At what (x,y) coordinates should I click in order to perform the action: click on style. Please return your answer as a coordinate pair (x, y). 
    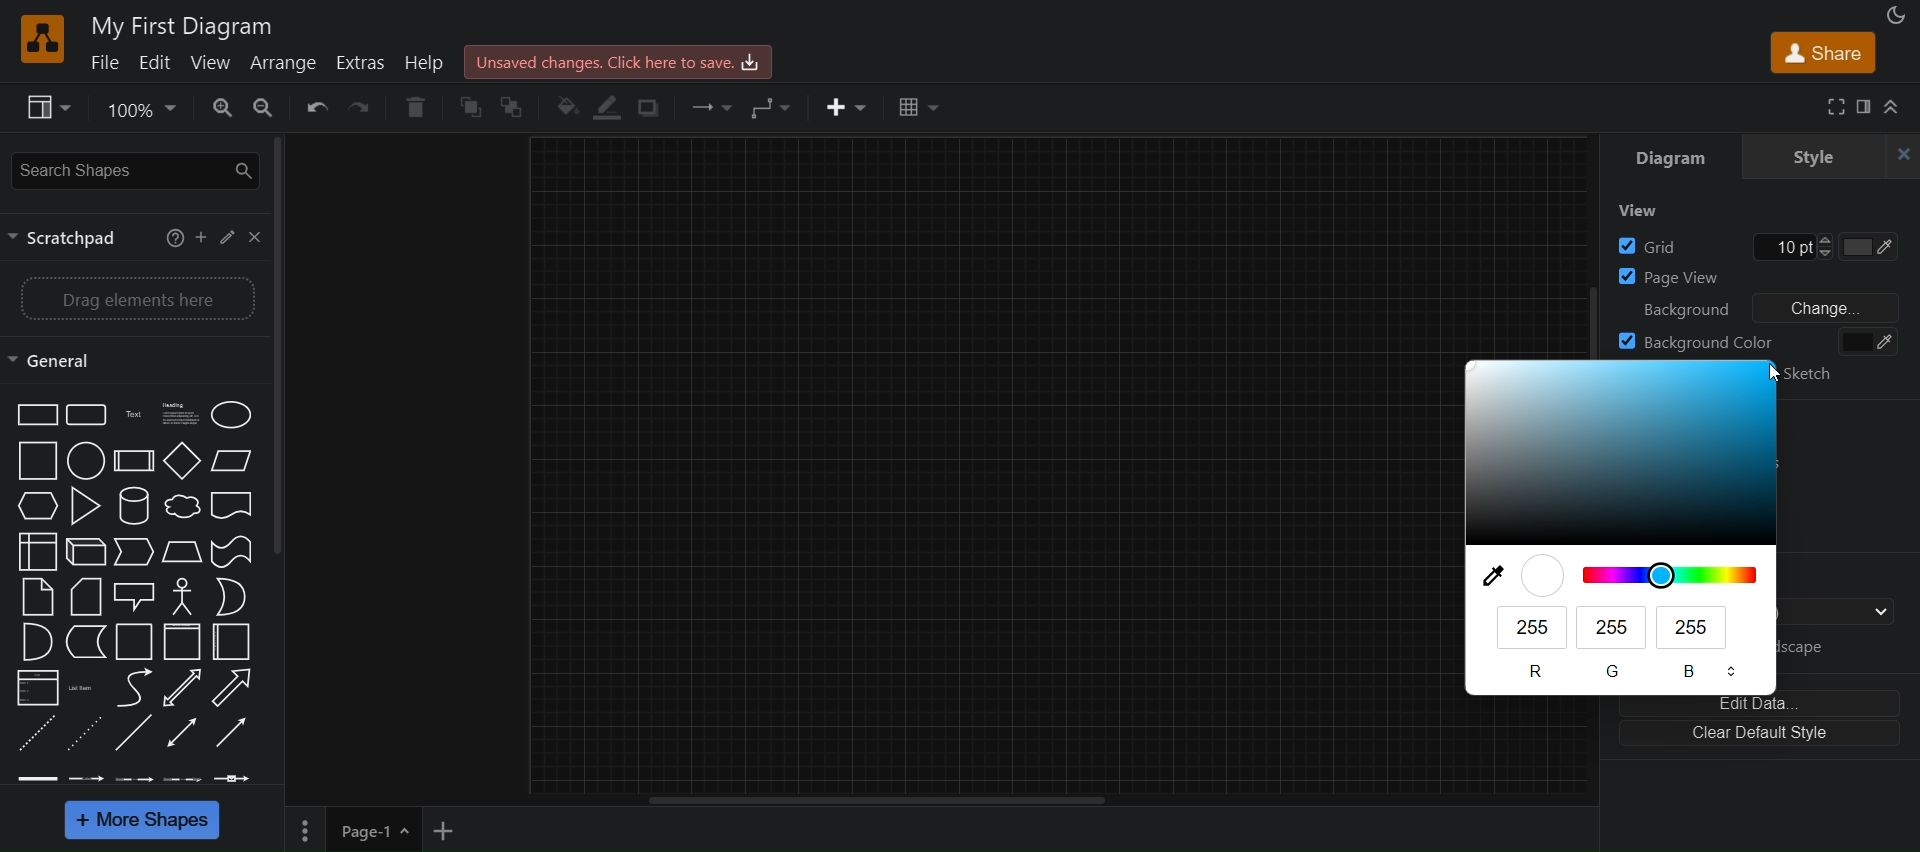
    Looking at the image, I should click on (1818, 157).